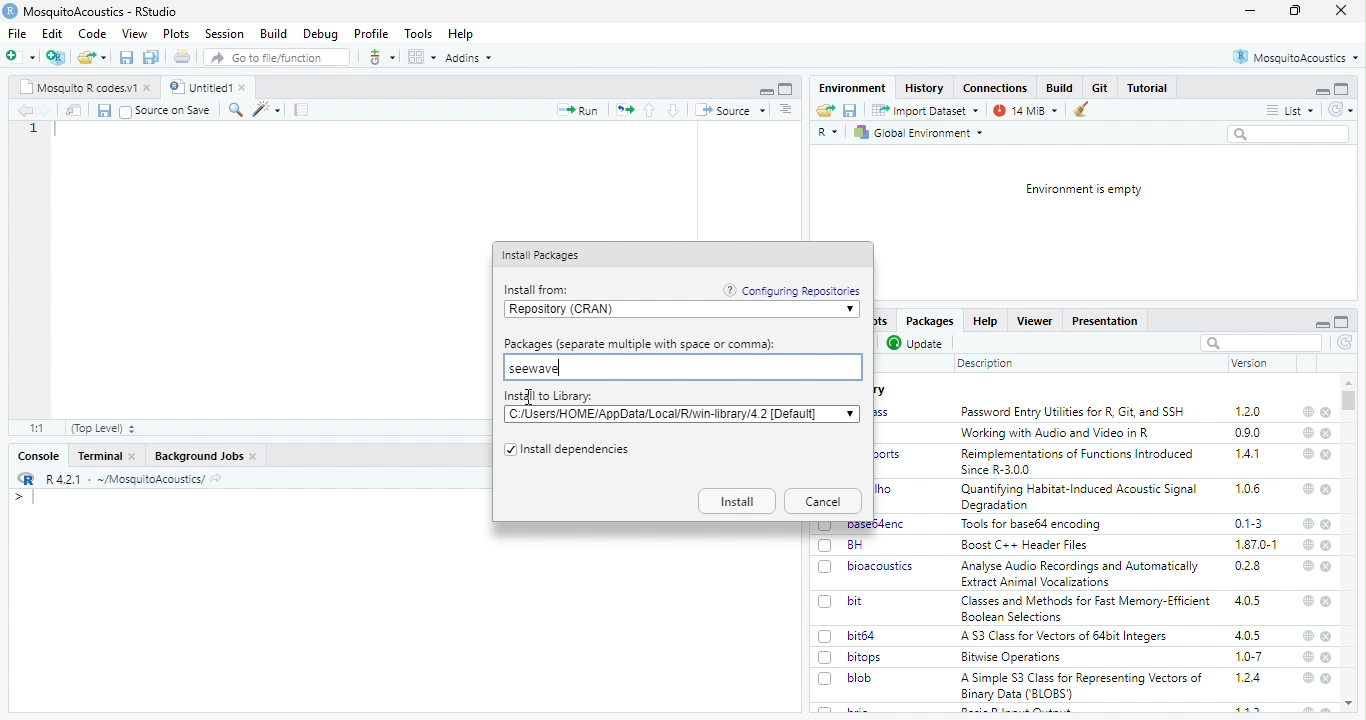  Describe the element at coordinates (380, 57) in the screenshot. I see `tool` at that location.